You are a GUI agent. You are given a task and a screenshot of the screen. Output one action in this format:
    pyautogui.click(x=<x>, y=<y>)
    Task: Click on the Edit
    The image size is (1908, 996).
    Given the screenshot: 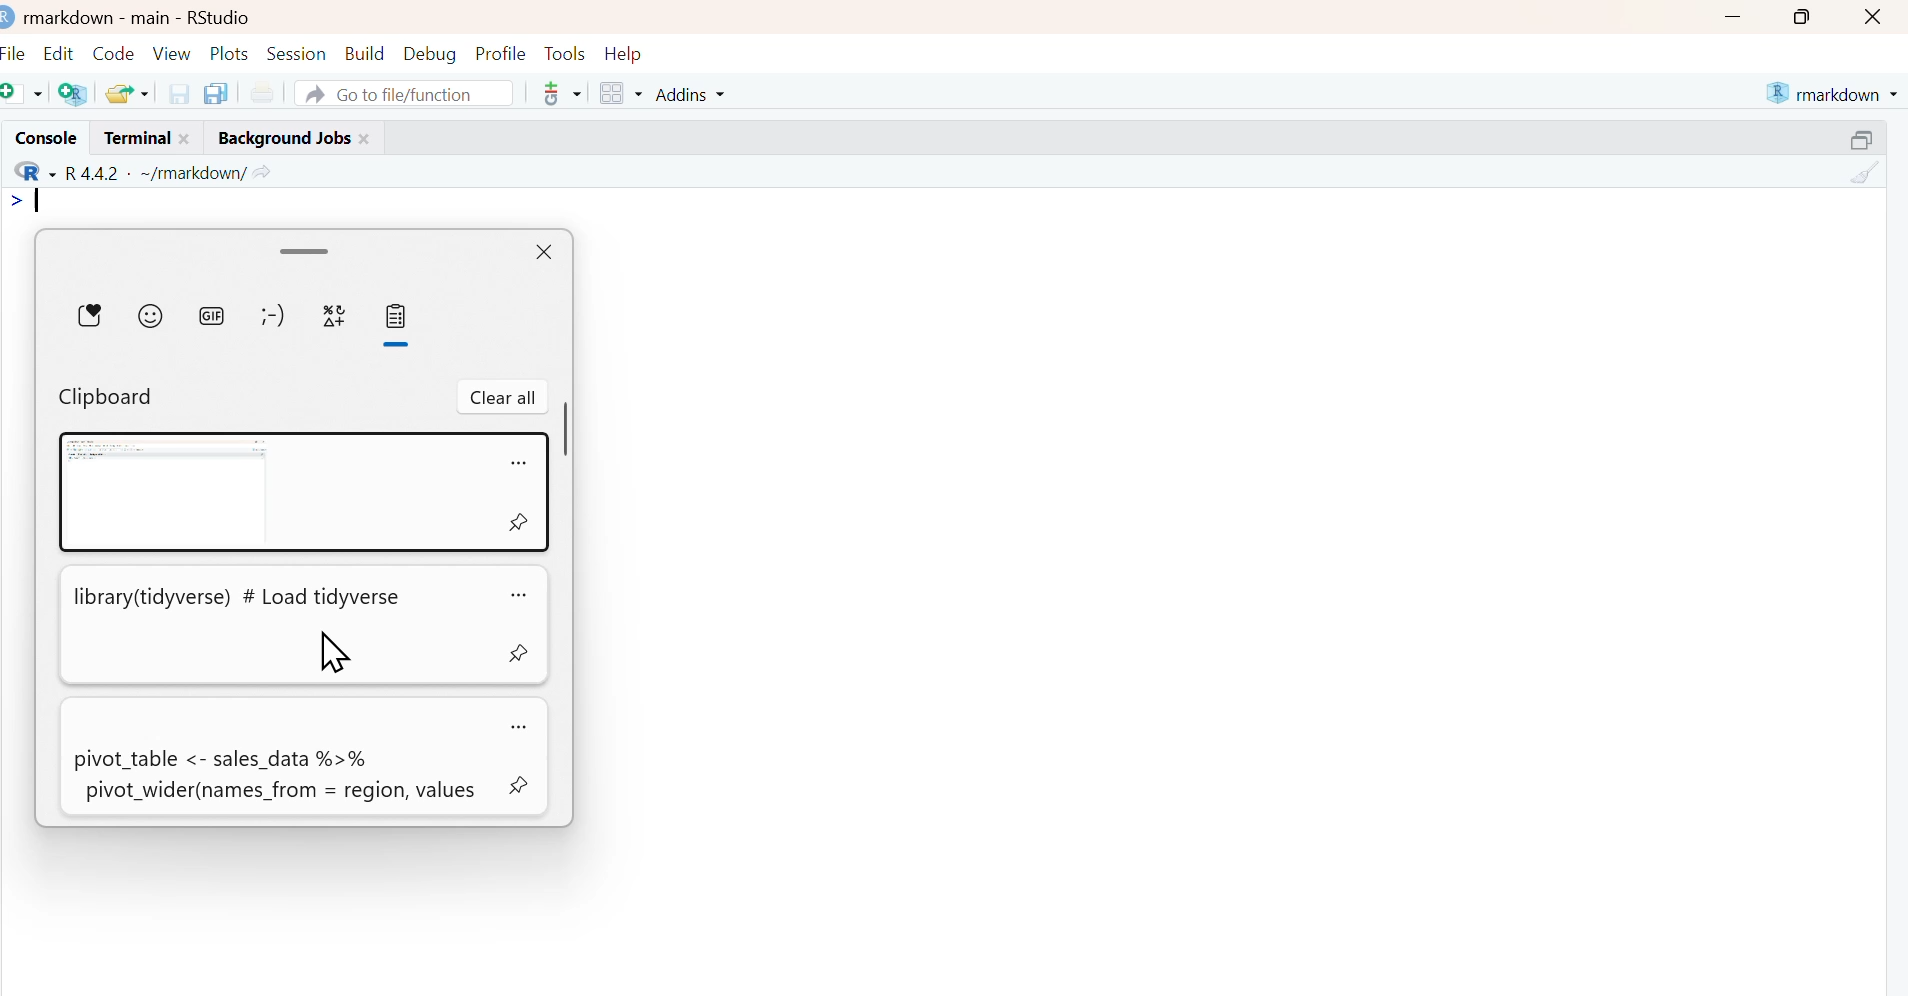 What is the action you would take?
    pyautogui.click(x=60, y=49)
    